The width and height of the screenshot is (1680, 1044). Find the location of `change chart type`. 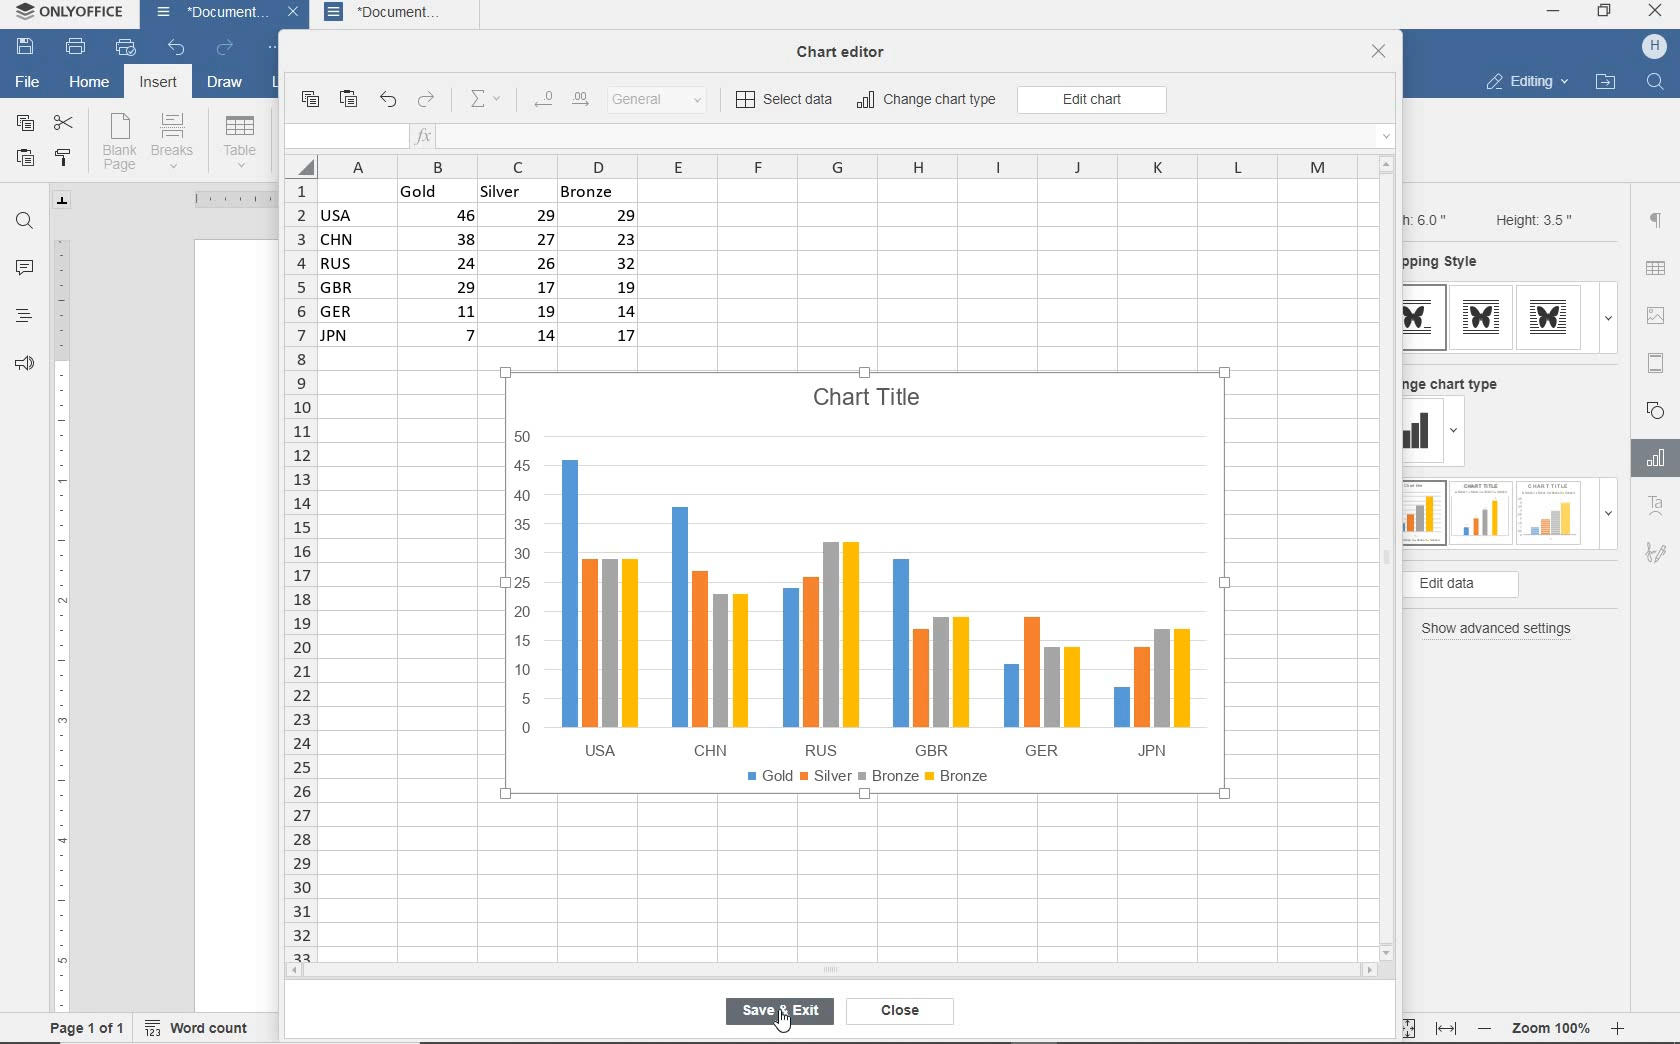

change chart type is located at coordinates (1459, 381).